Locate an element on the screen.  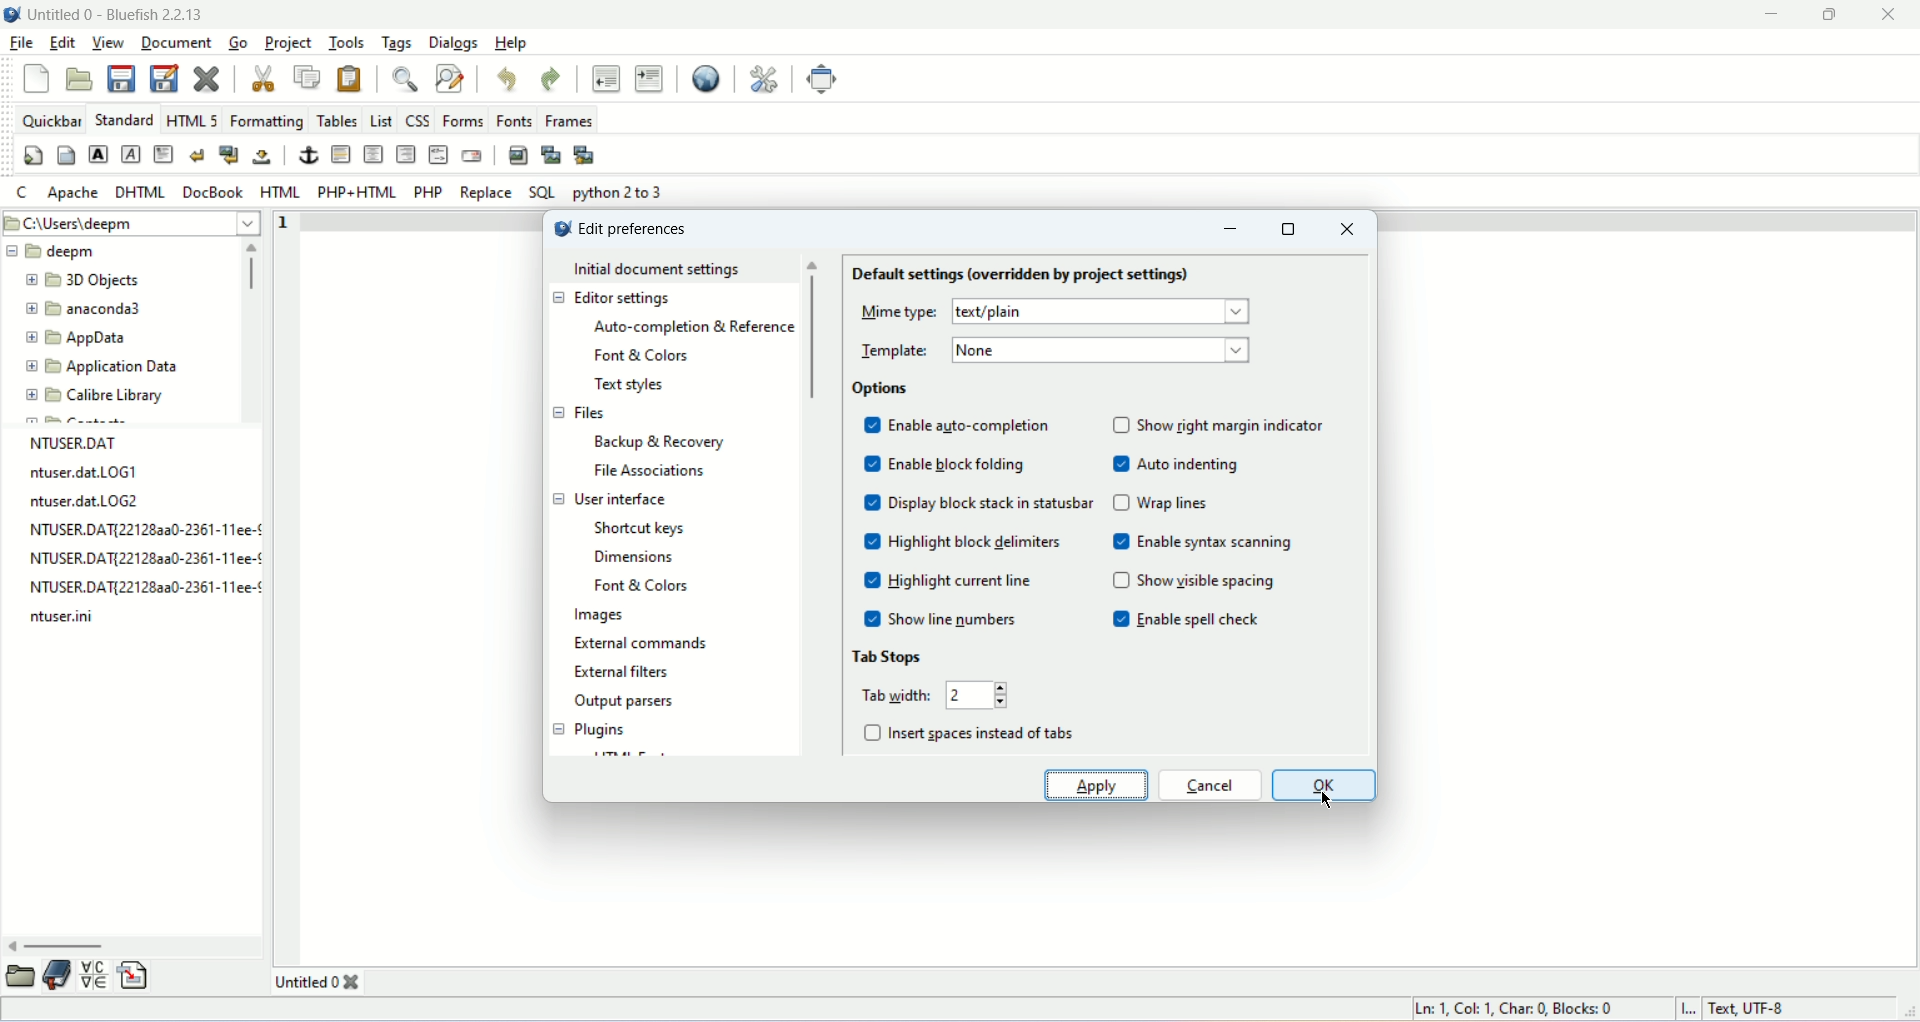
template is located at coordinates (891, 351).